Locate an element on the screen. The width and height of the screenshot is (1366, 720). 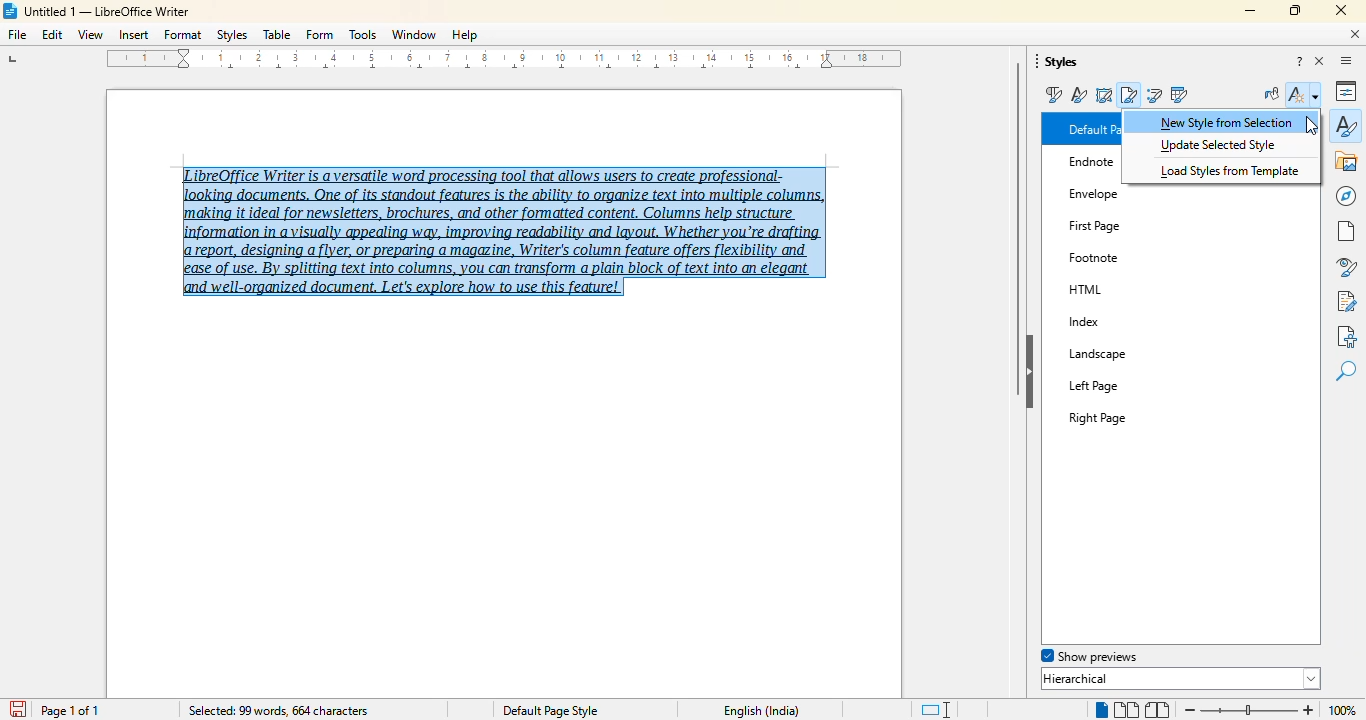
 is located at coordinates (1092, 256).